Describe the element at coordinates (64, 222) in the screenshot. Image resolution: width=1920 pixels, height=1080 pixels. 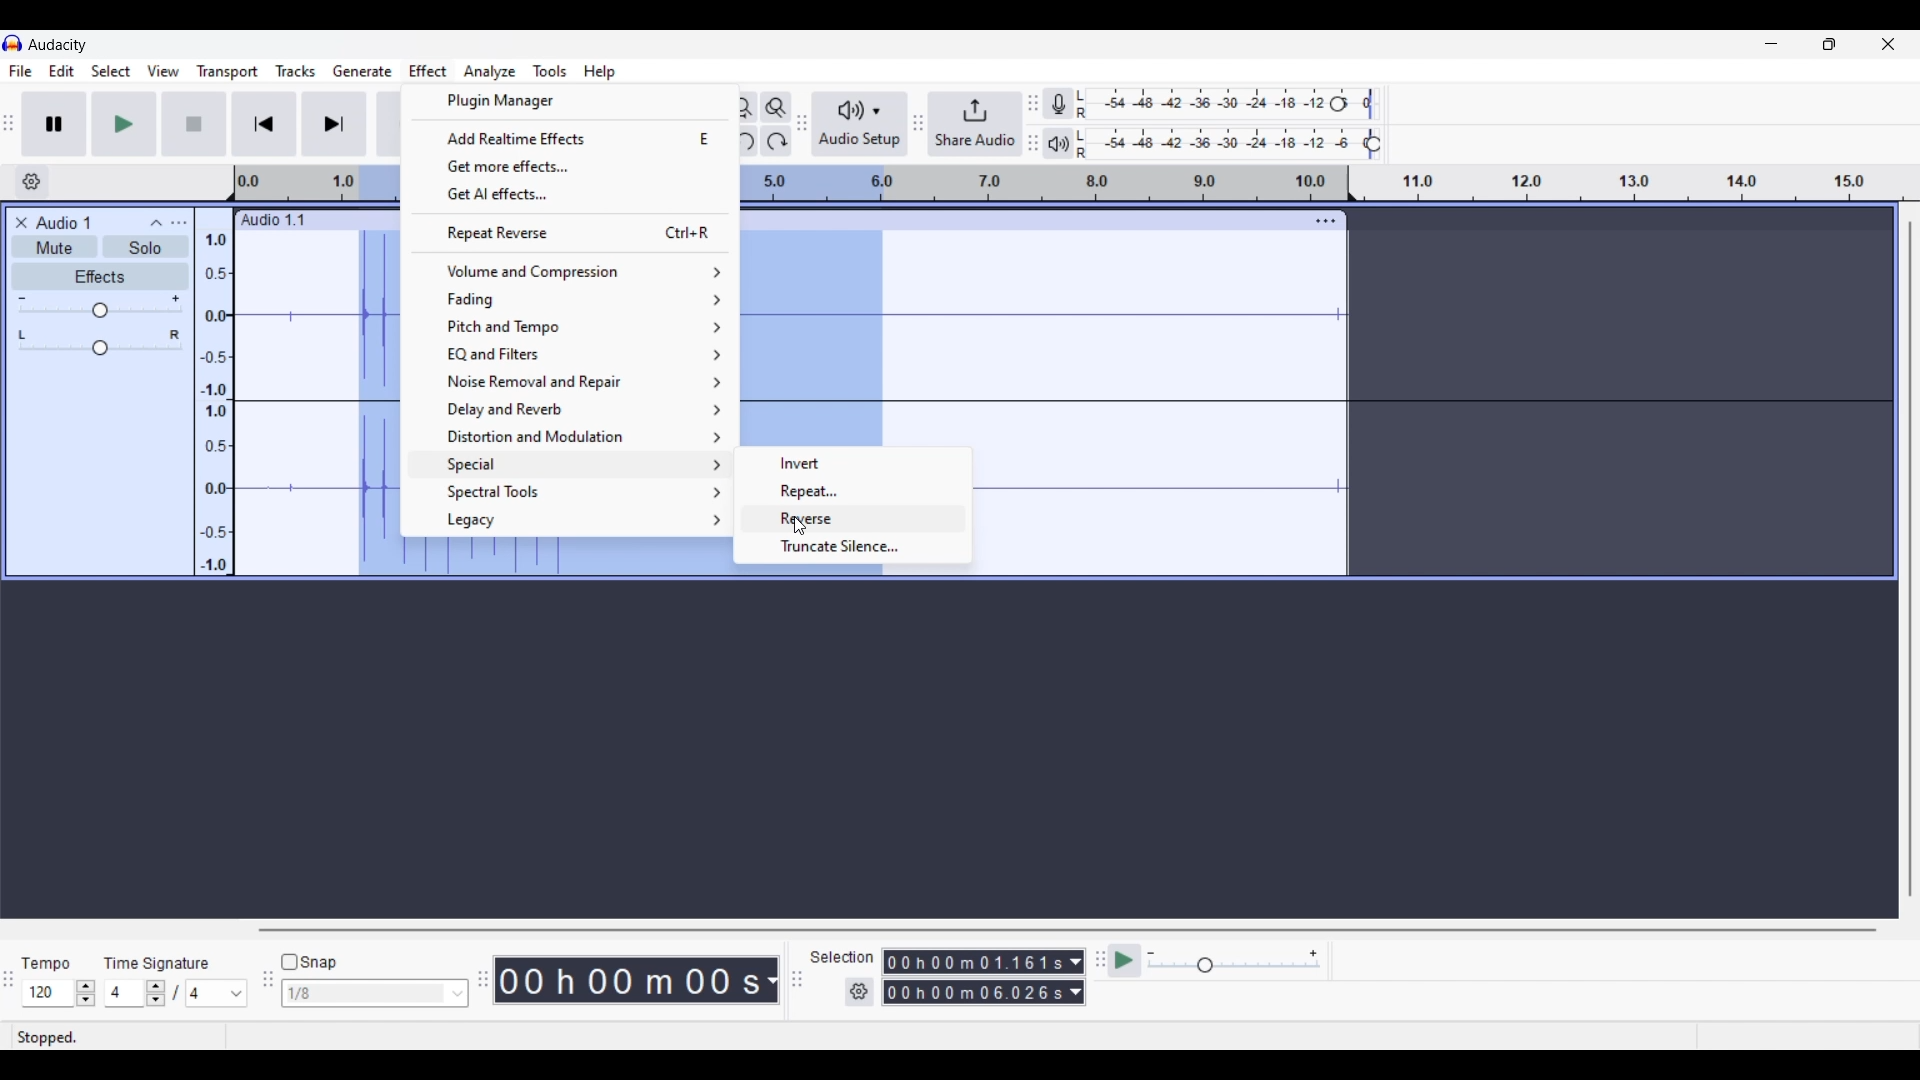
I see `Name of audio track` at that location.